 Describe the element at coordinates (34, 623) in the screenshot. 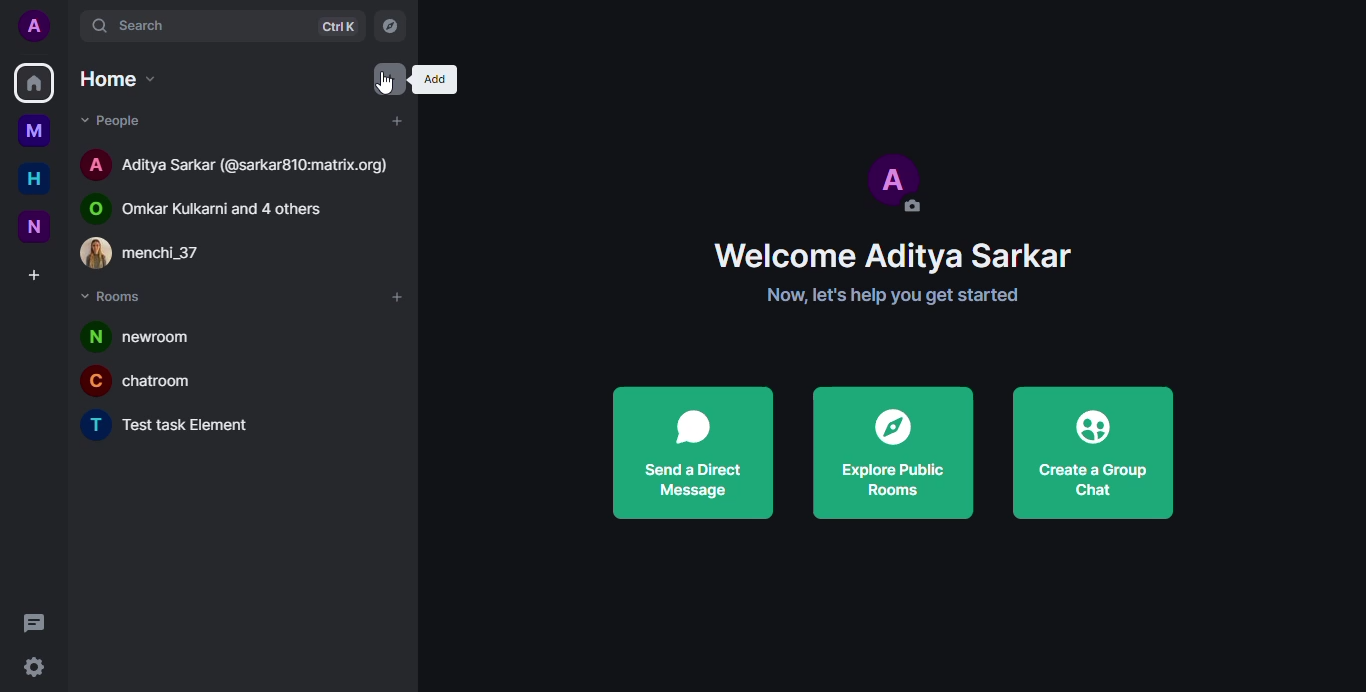

I see `threads` at that location.